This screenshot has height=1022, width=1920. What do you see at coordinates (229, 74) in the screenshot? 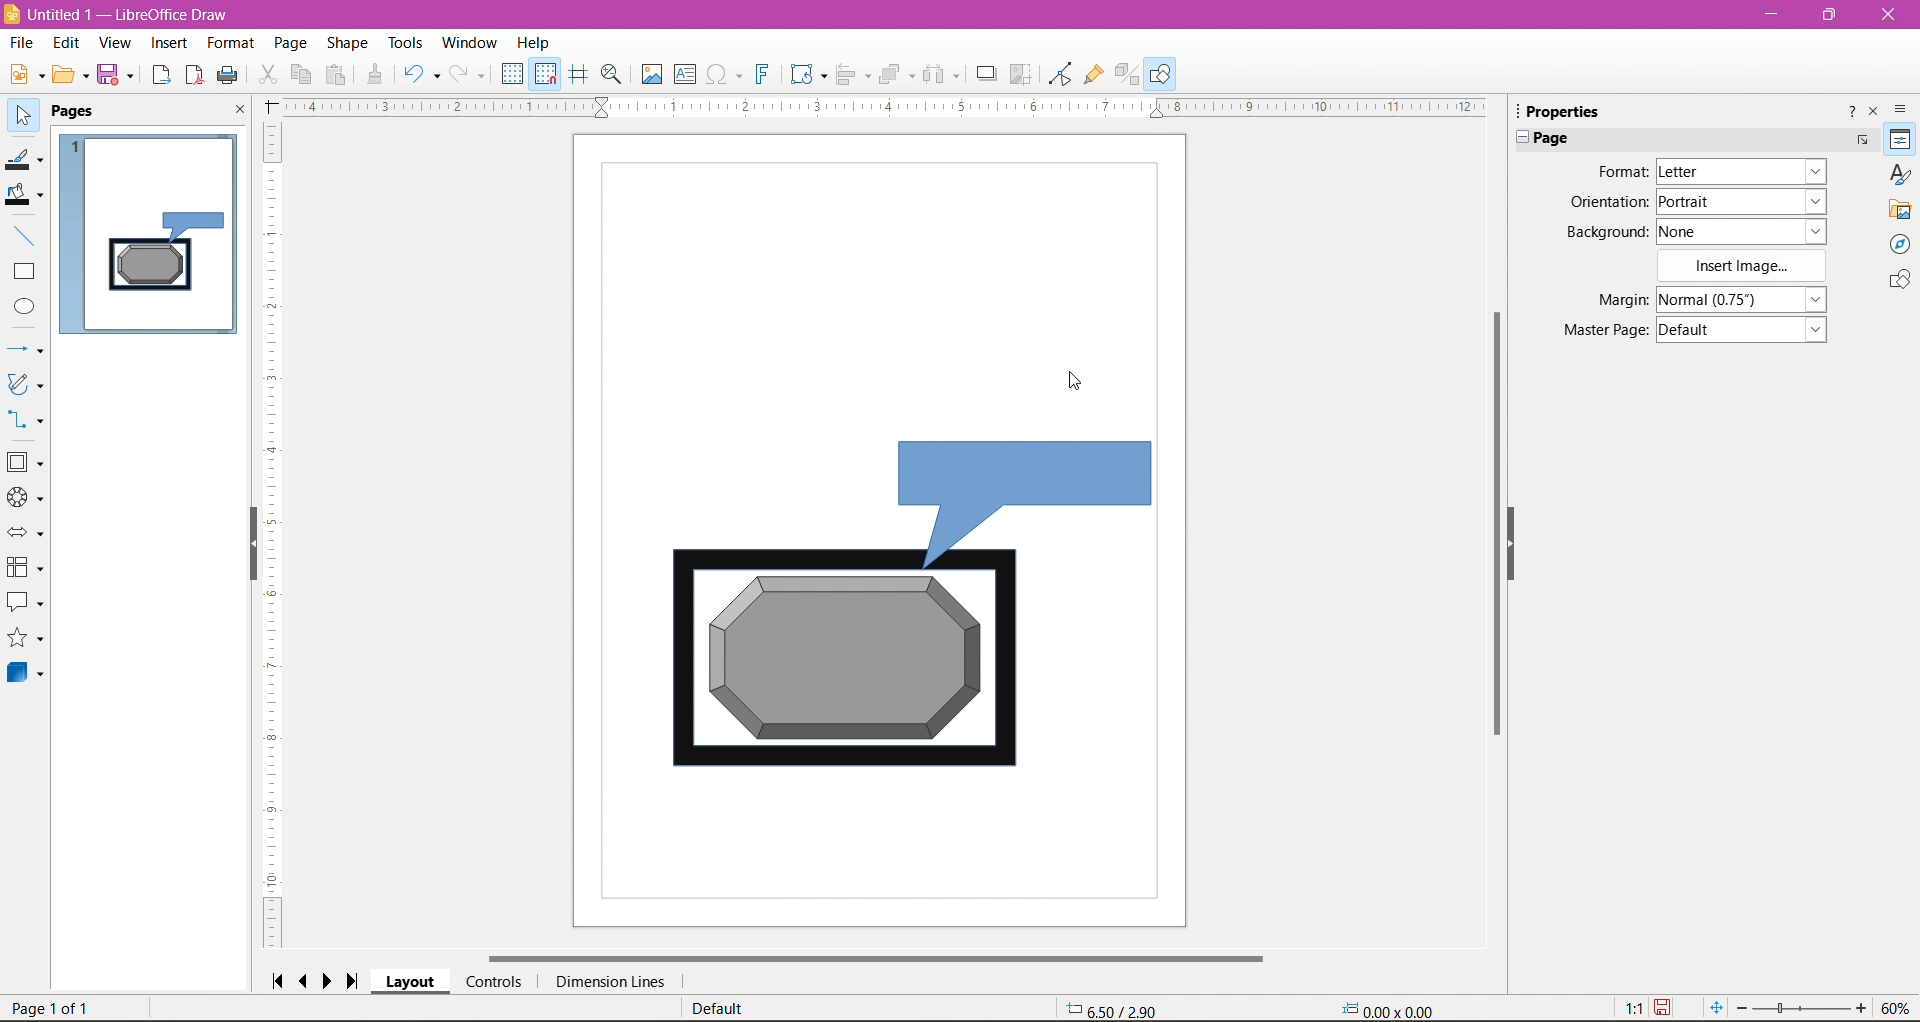
I see `Print` at bounding box center [229, 74].